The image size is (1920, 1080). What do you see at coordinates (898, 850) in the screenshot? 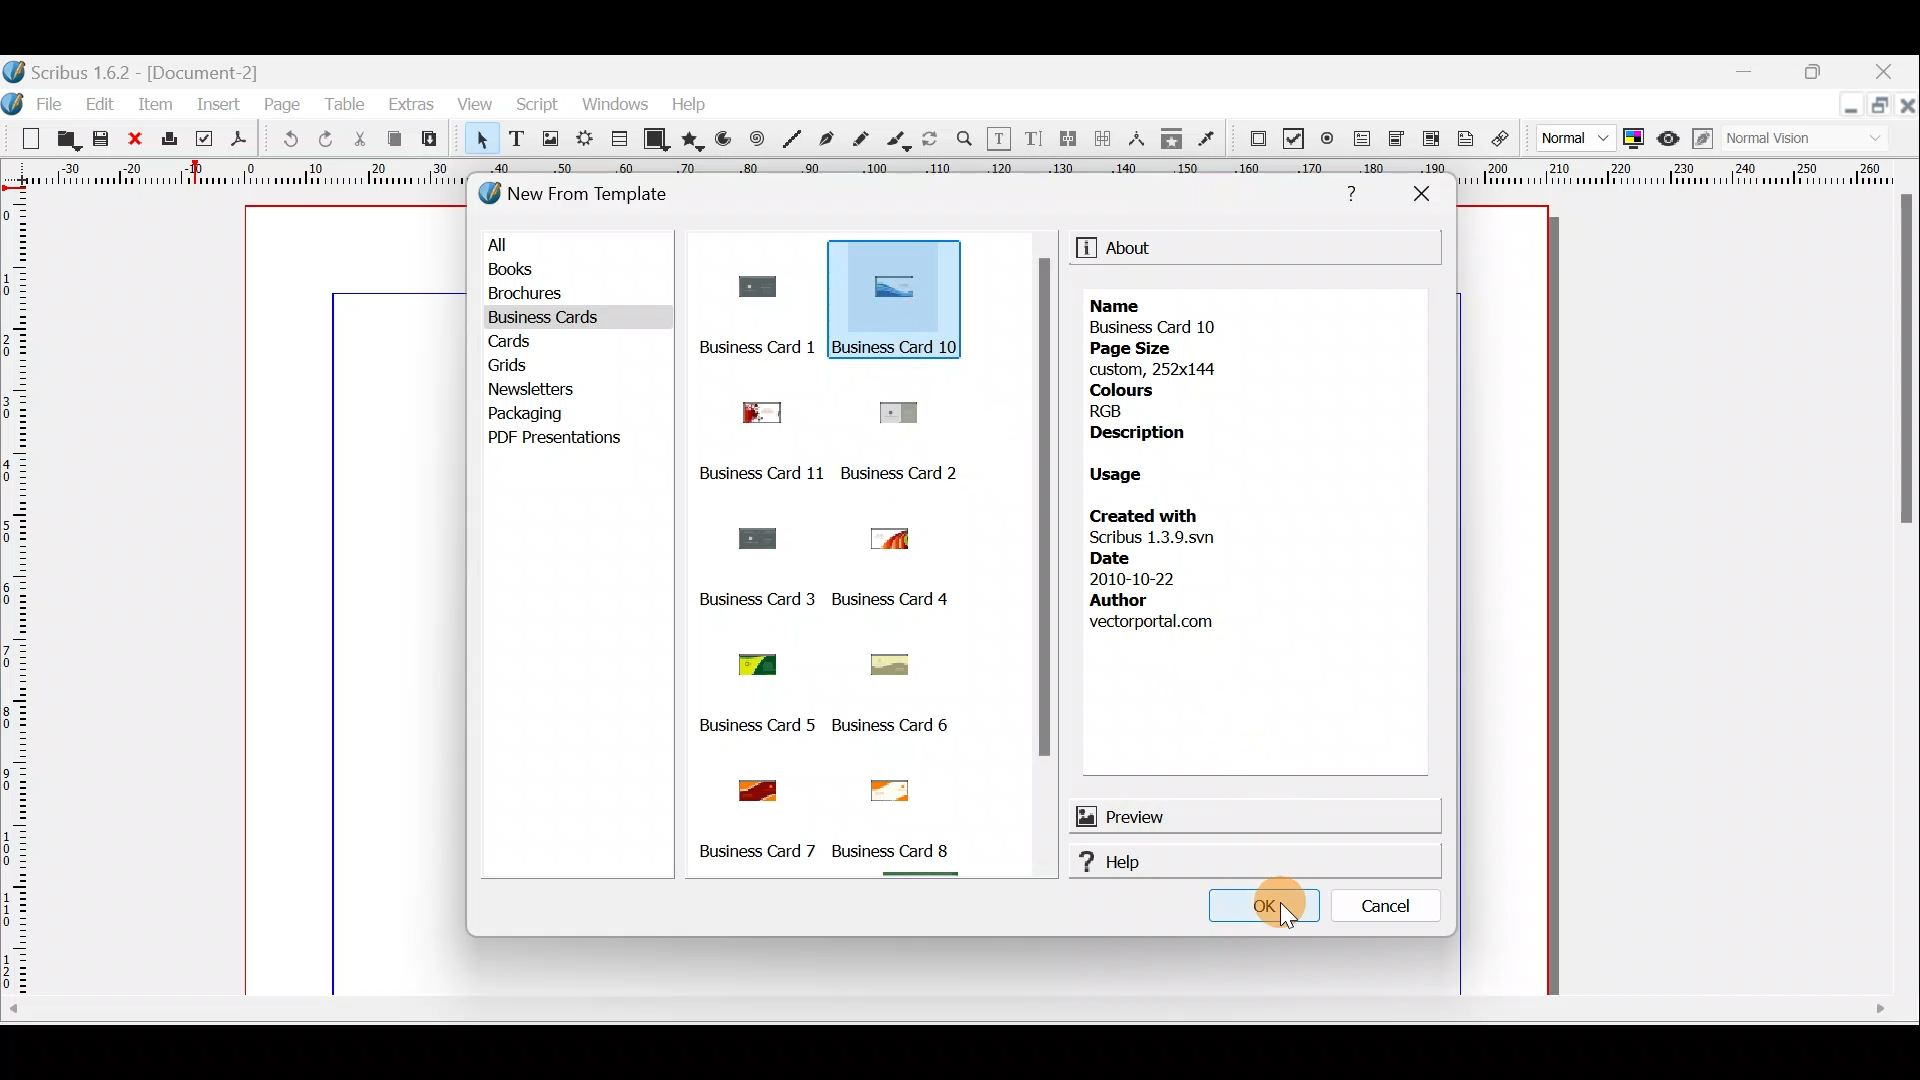
I see `Business card 6` at bounding box center [898, 850].